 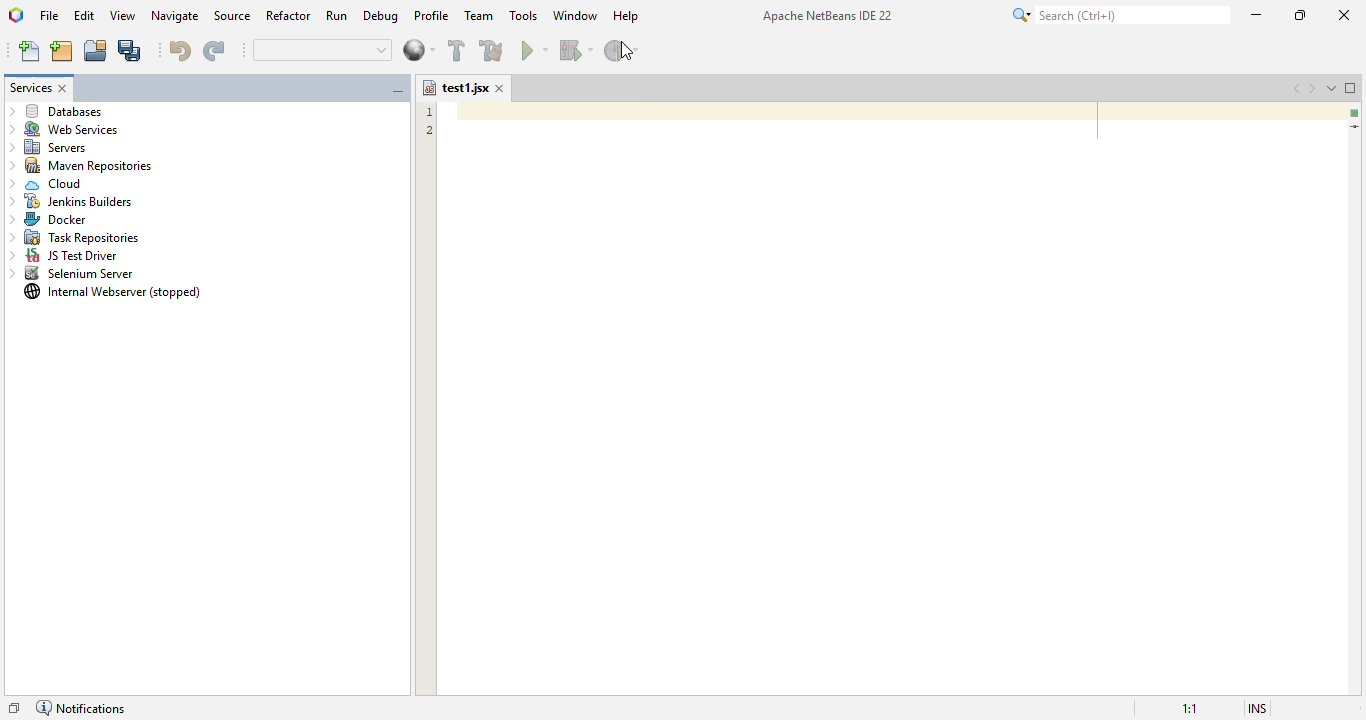 I want to click on build project, so click(x=456, y=50).